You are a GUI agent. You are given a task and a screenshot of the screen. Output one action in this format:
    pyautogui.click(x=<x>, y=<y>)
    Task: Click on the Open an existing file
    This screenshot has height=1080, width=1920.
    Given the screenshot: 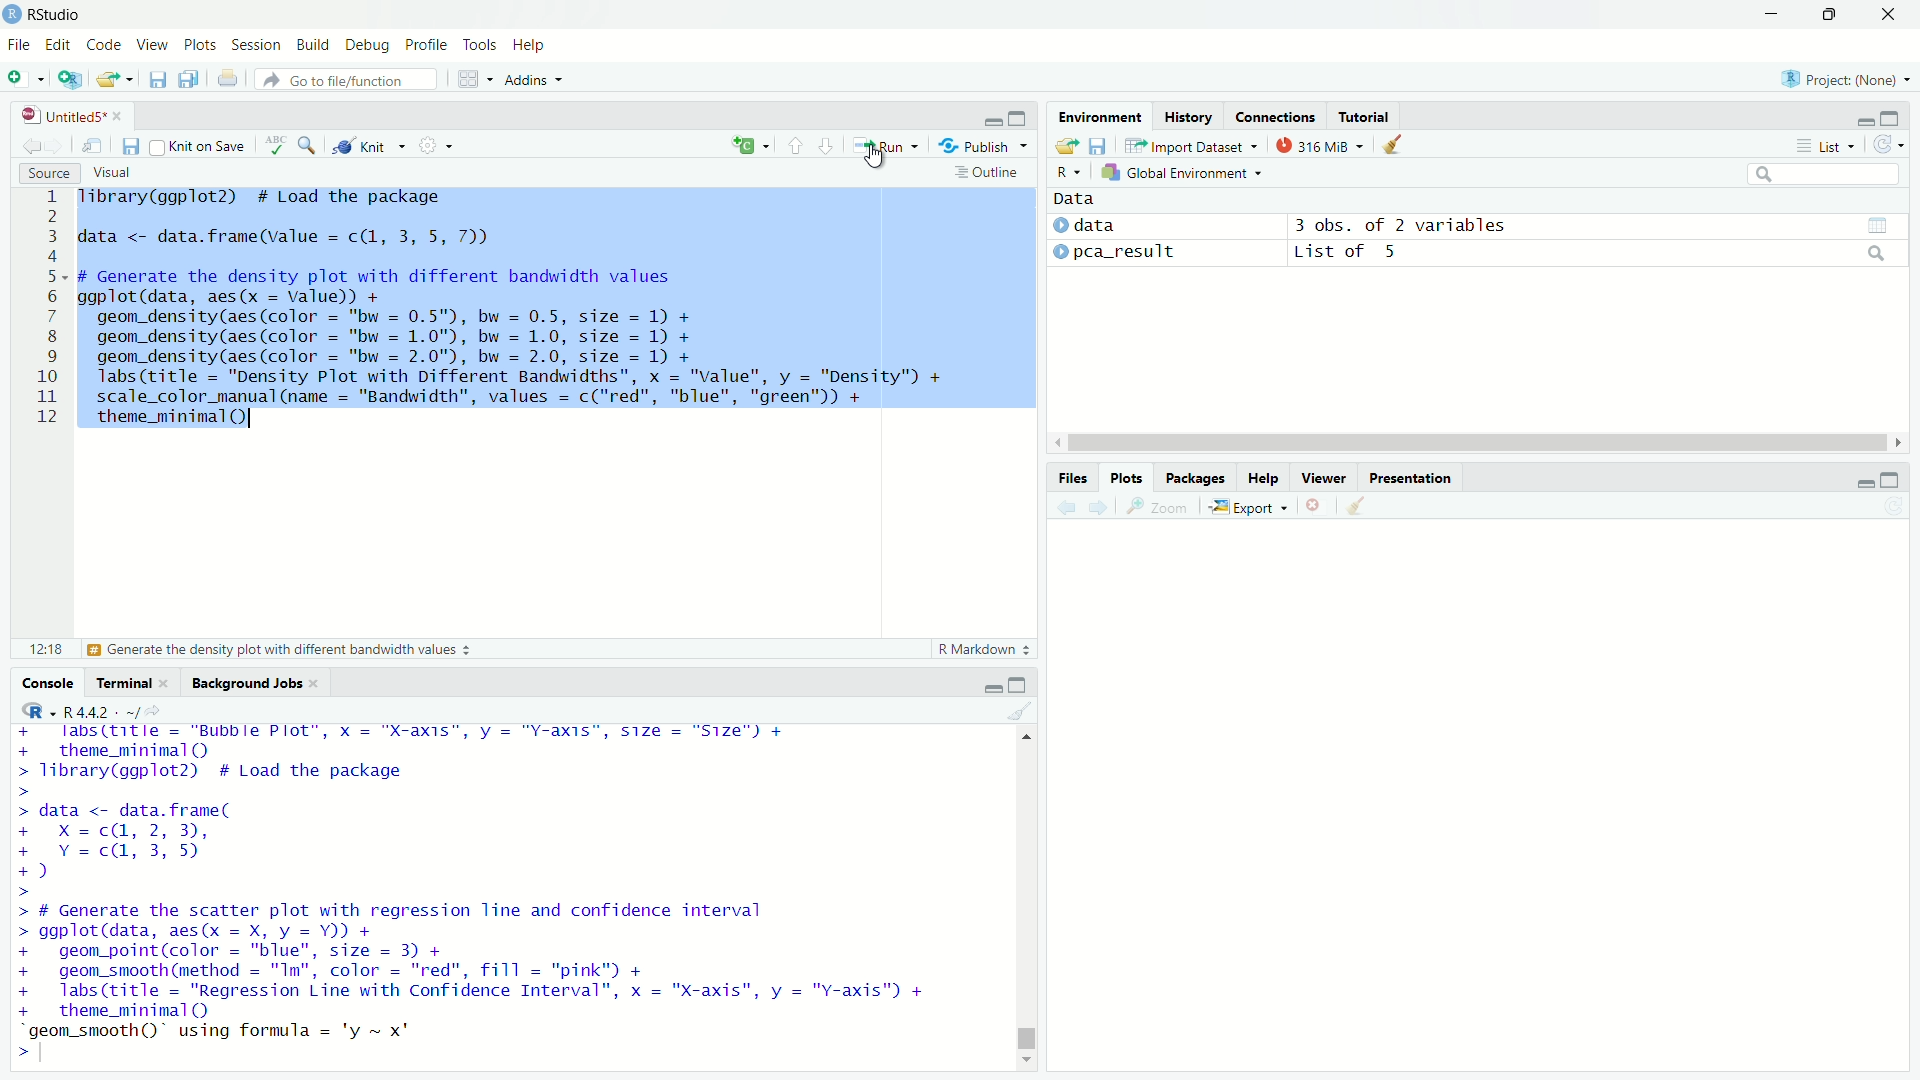 What is the action you would take?
    pyautogui.click(x=106, y=79)
    